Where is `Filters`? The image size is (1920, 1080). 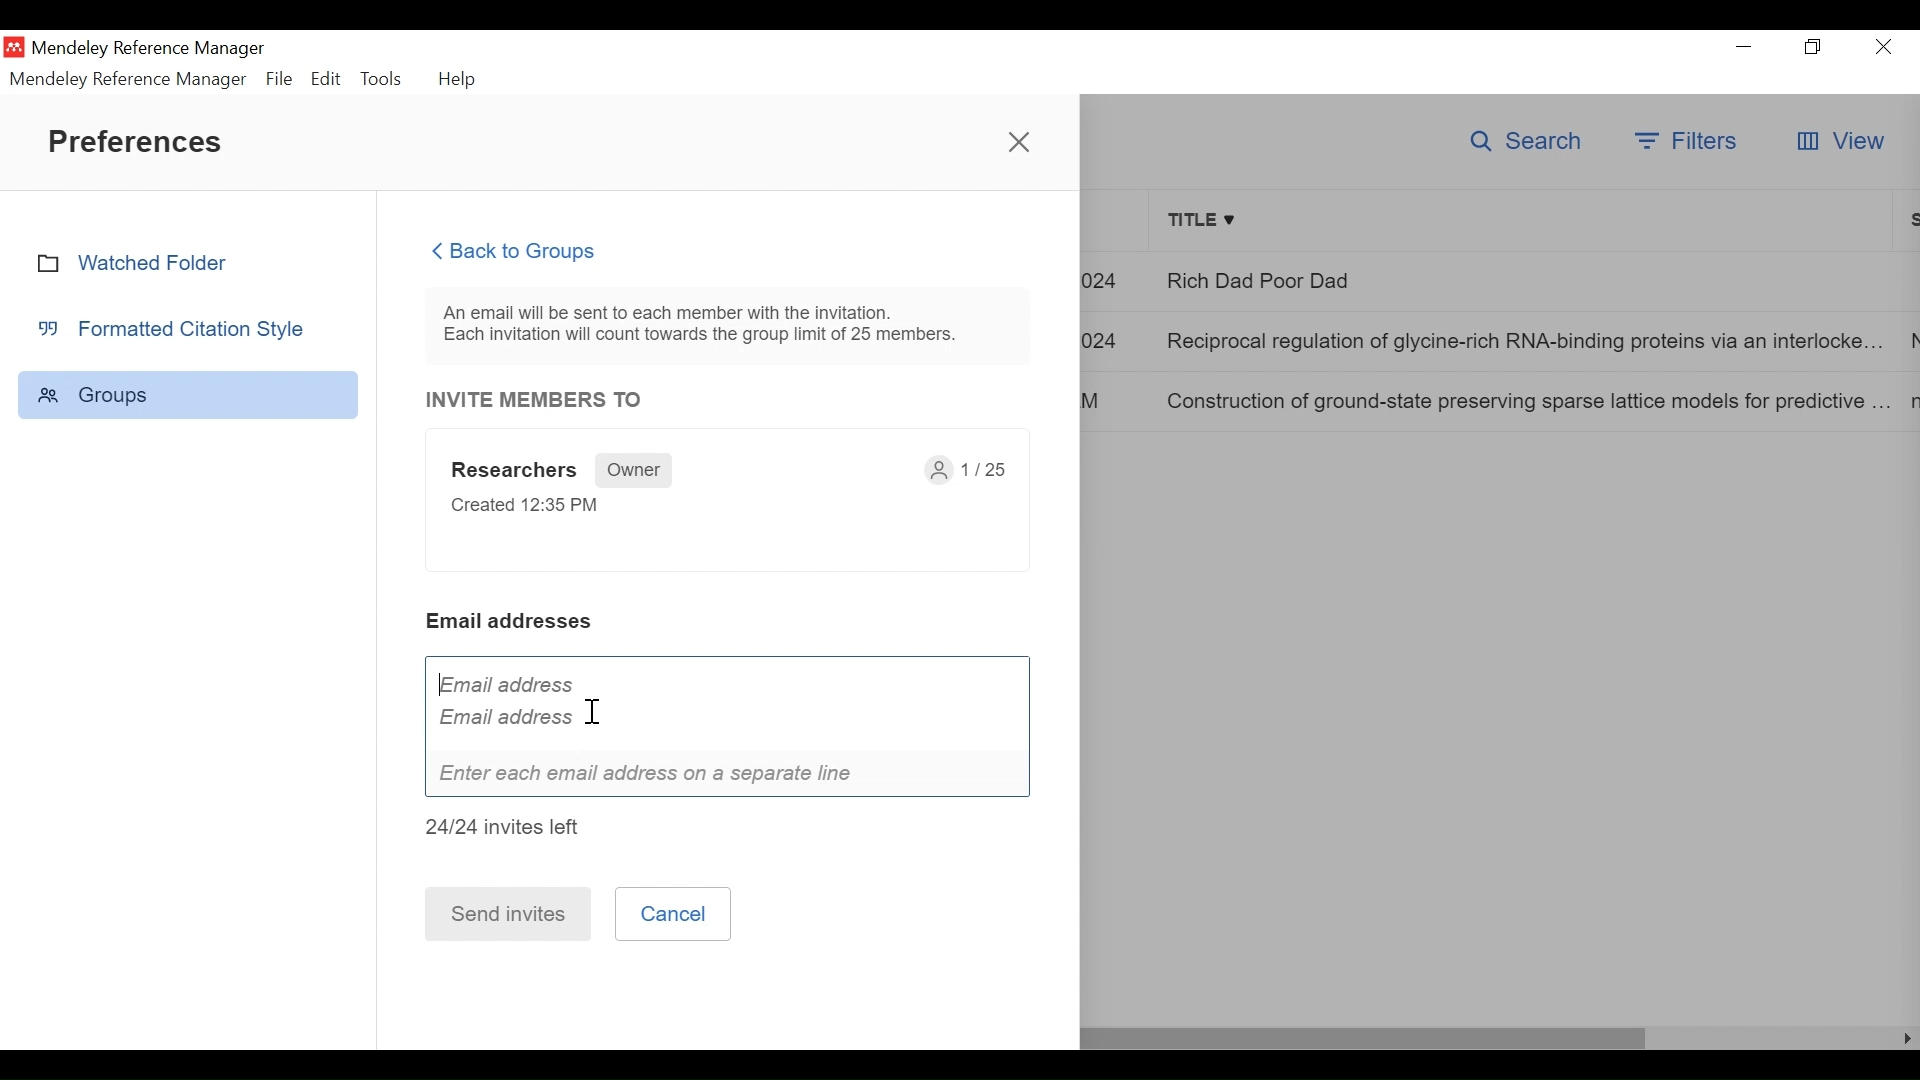 Filters is located at coordinates (1685, 140).